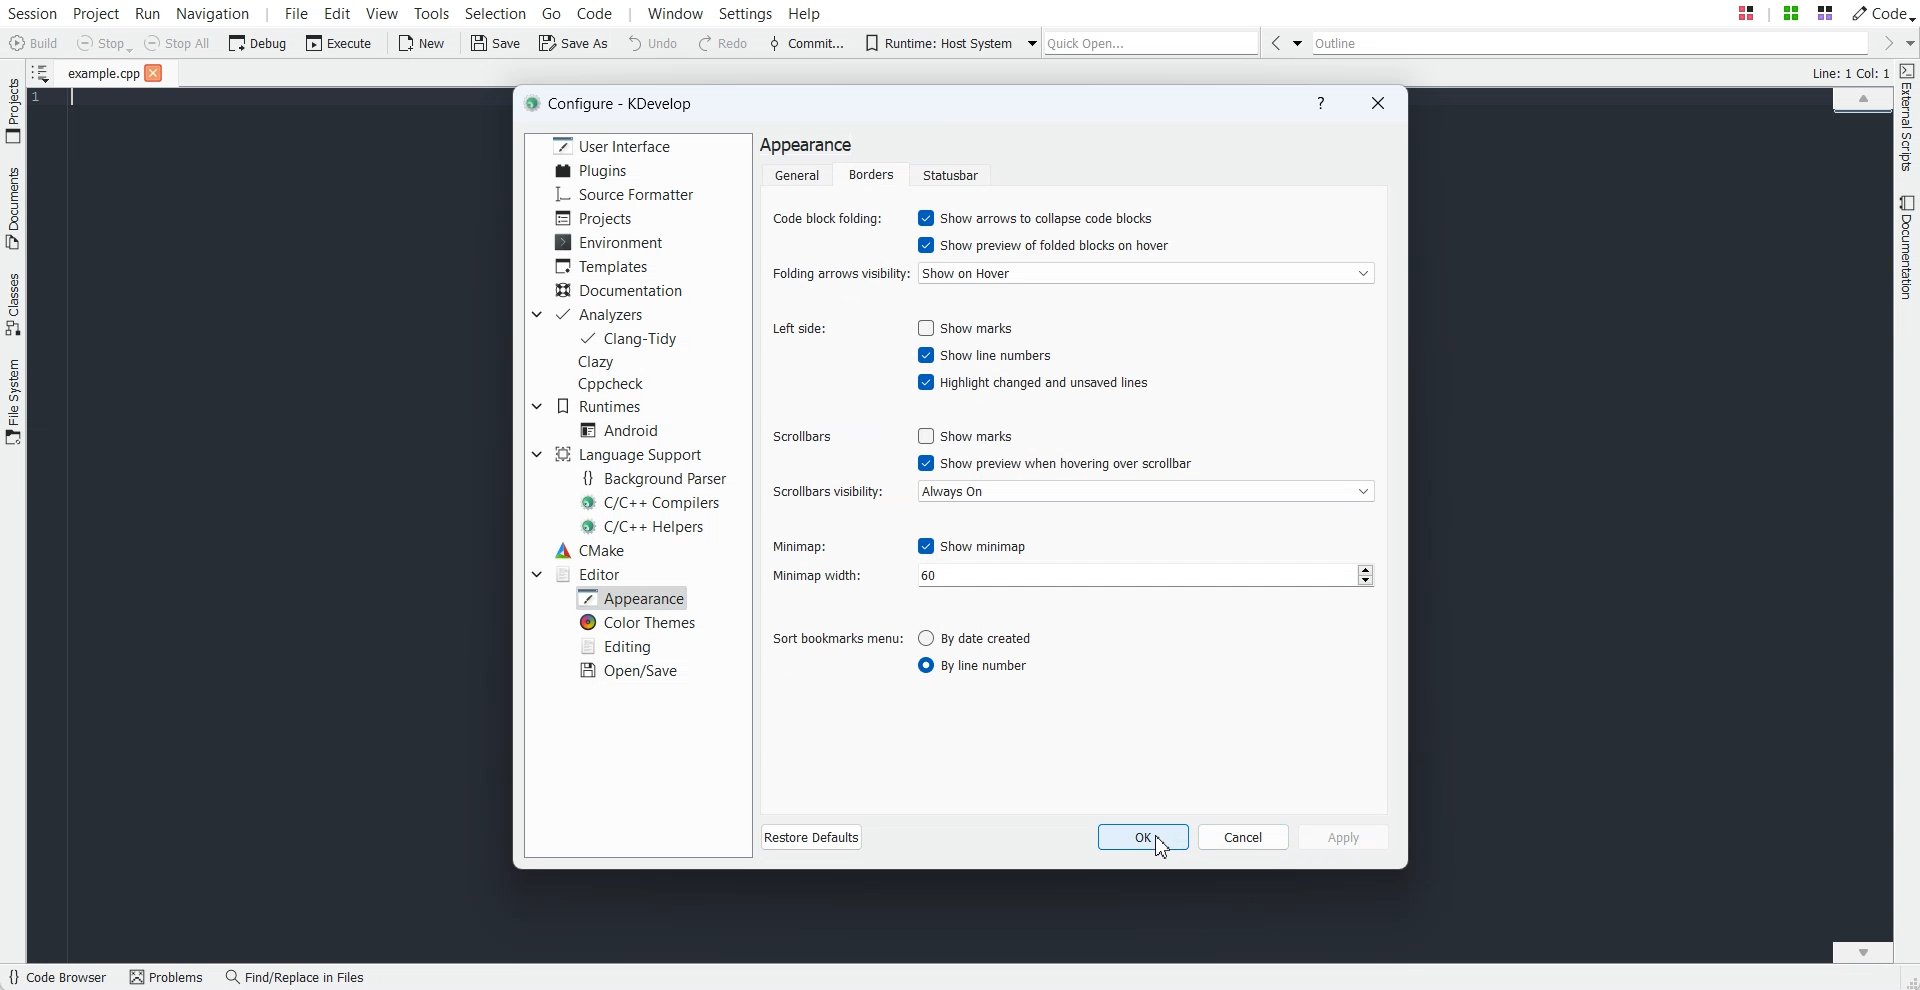 The image size is (1920, 990). What do you see at coordinates (936, 43) in the screenshot?
I see `Runtime: Host System` at bounding box center [936, 43].